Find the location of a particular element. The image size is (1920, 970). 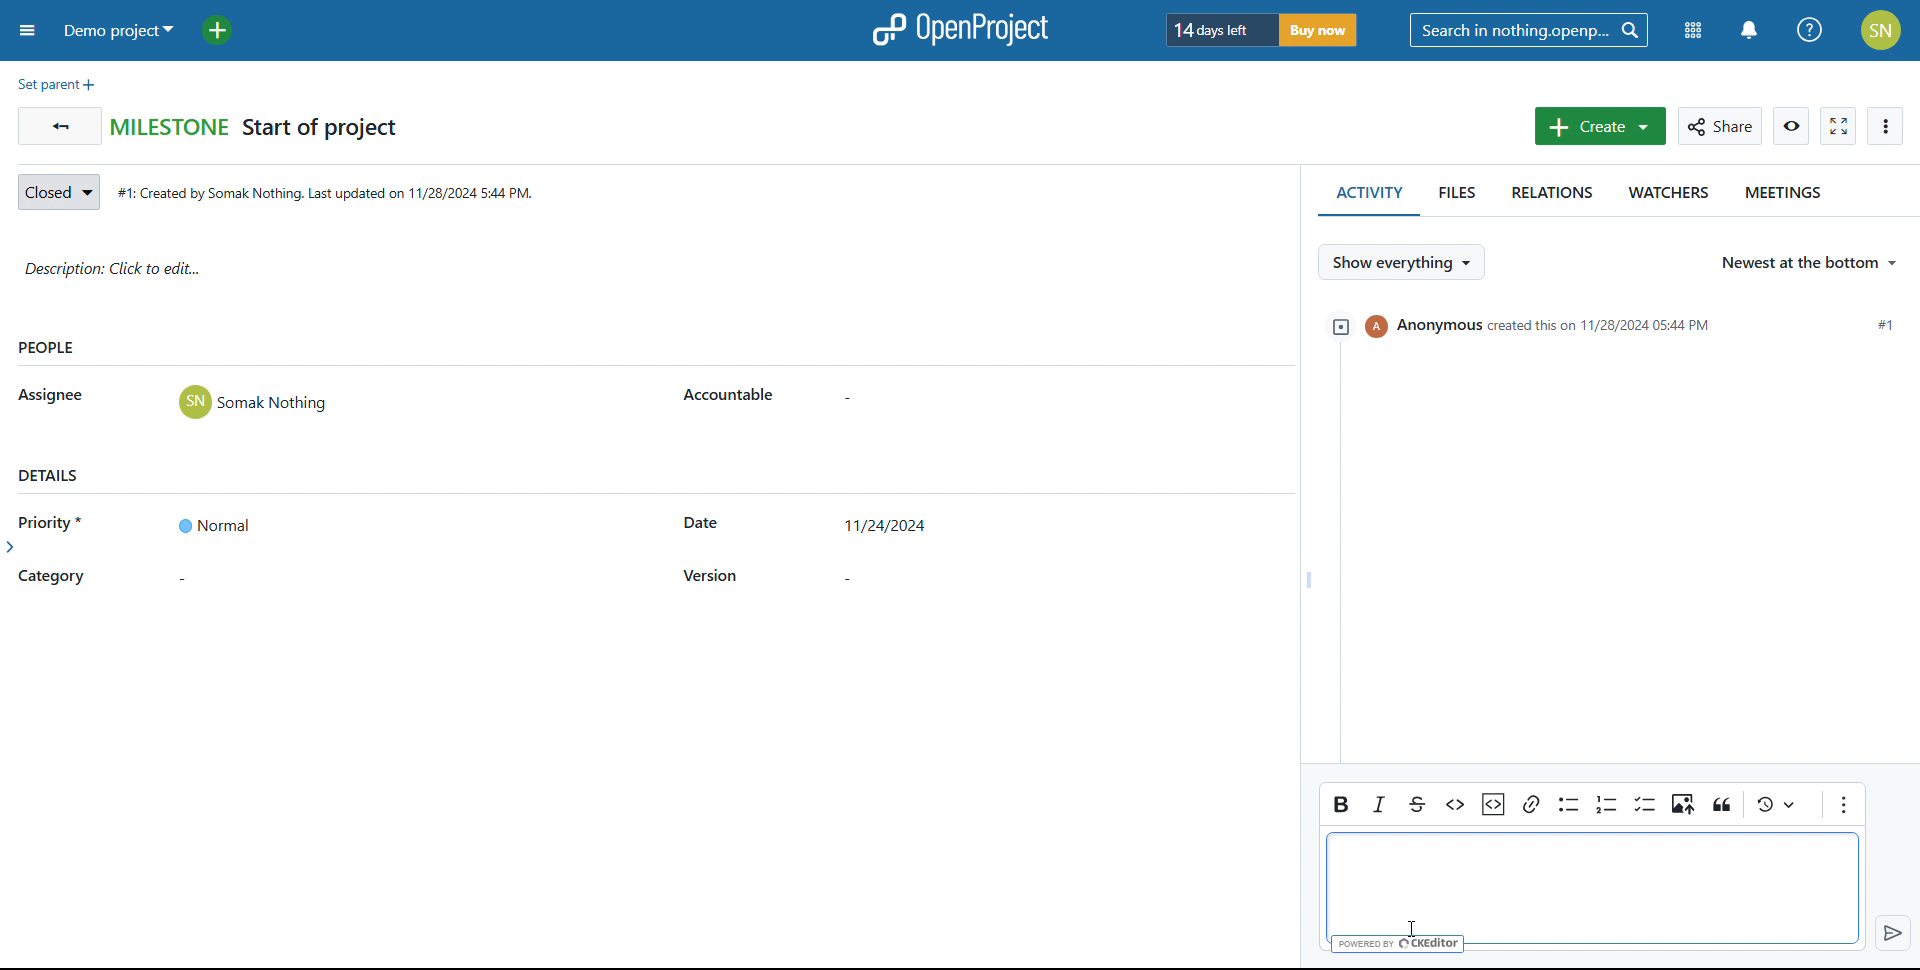

set priority is located at coordinates (212, 524).